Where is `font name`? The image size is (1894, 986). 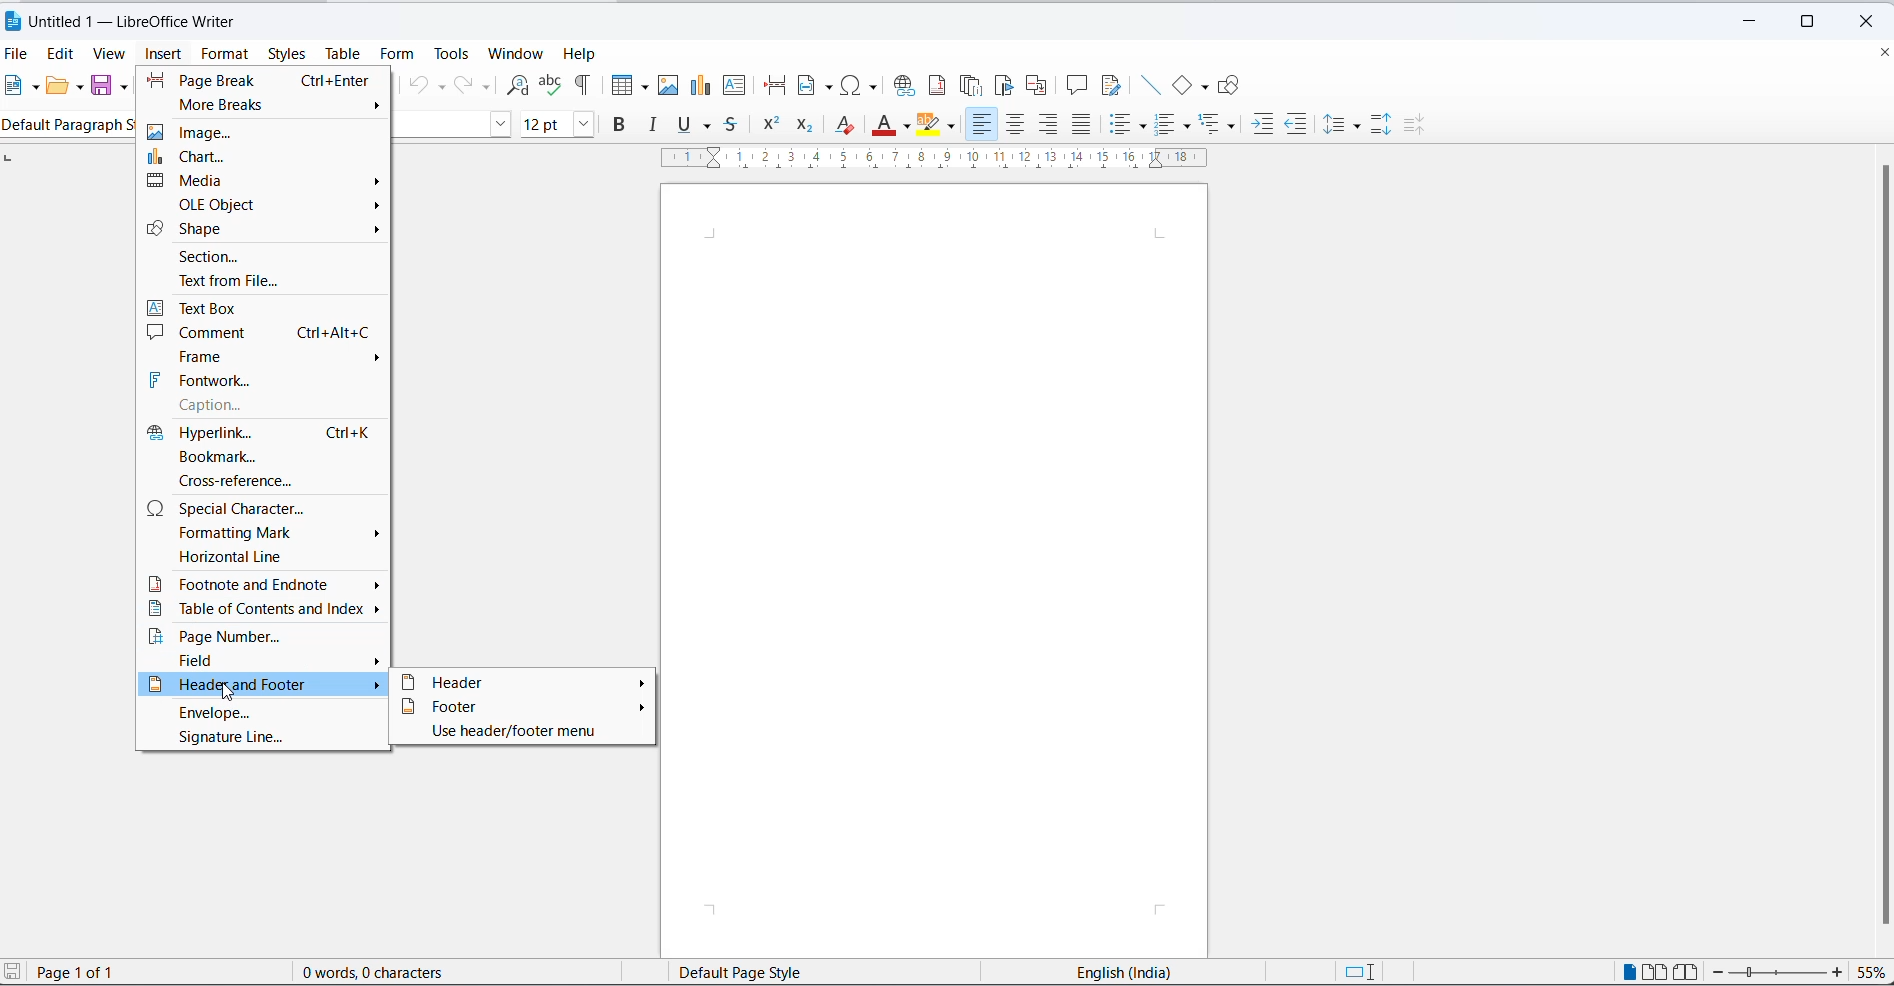
font name is located at coordinates (439, 123).